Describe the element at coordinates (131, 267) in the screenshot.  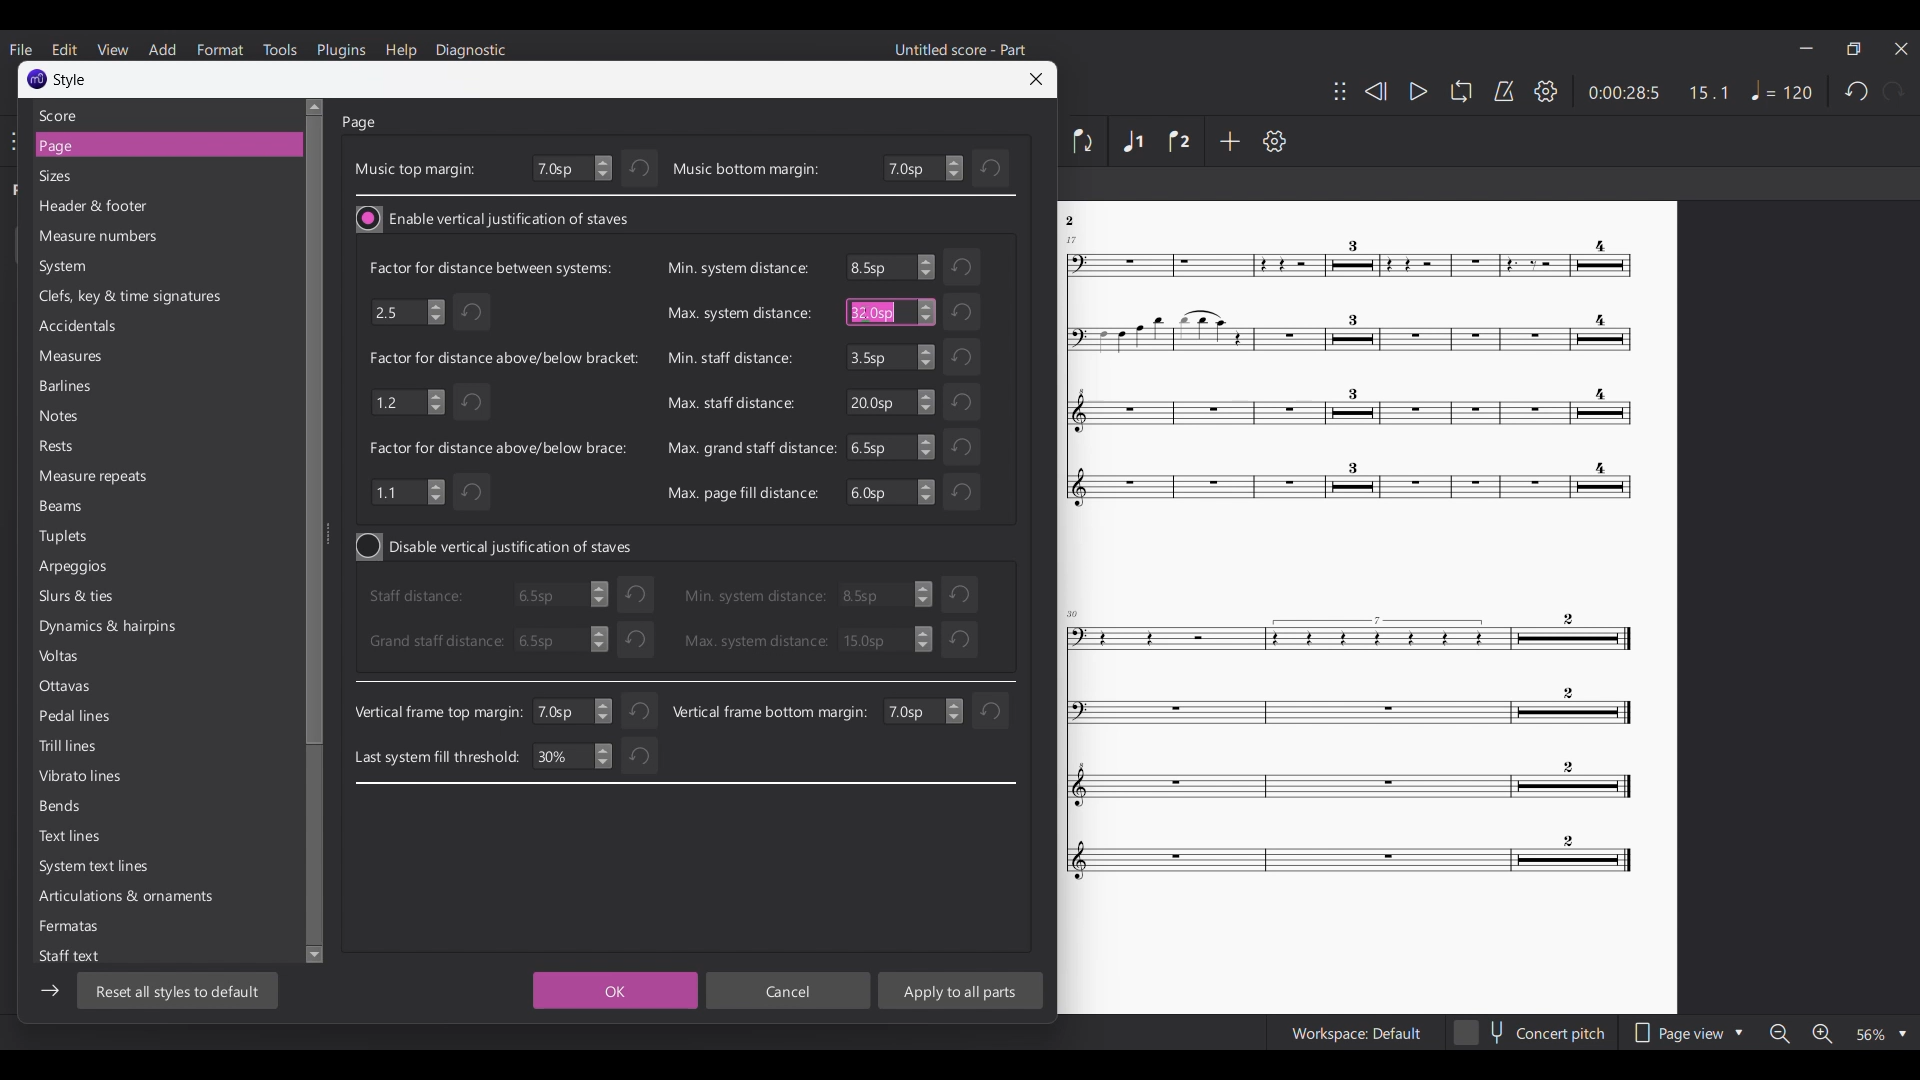
I see `System` at that location.